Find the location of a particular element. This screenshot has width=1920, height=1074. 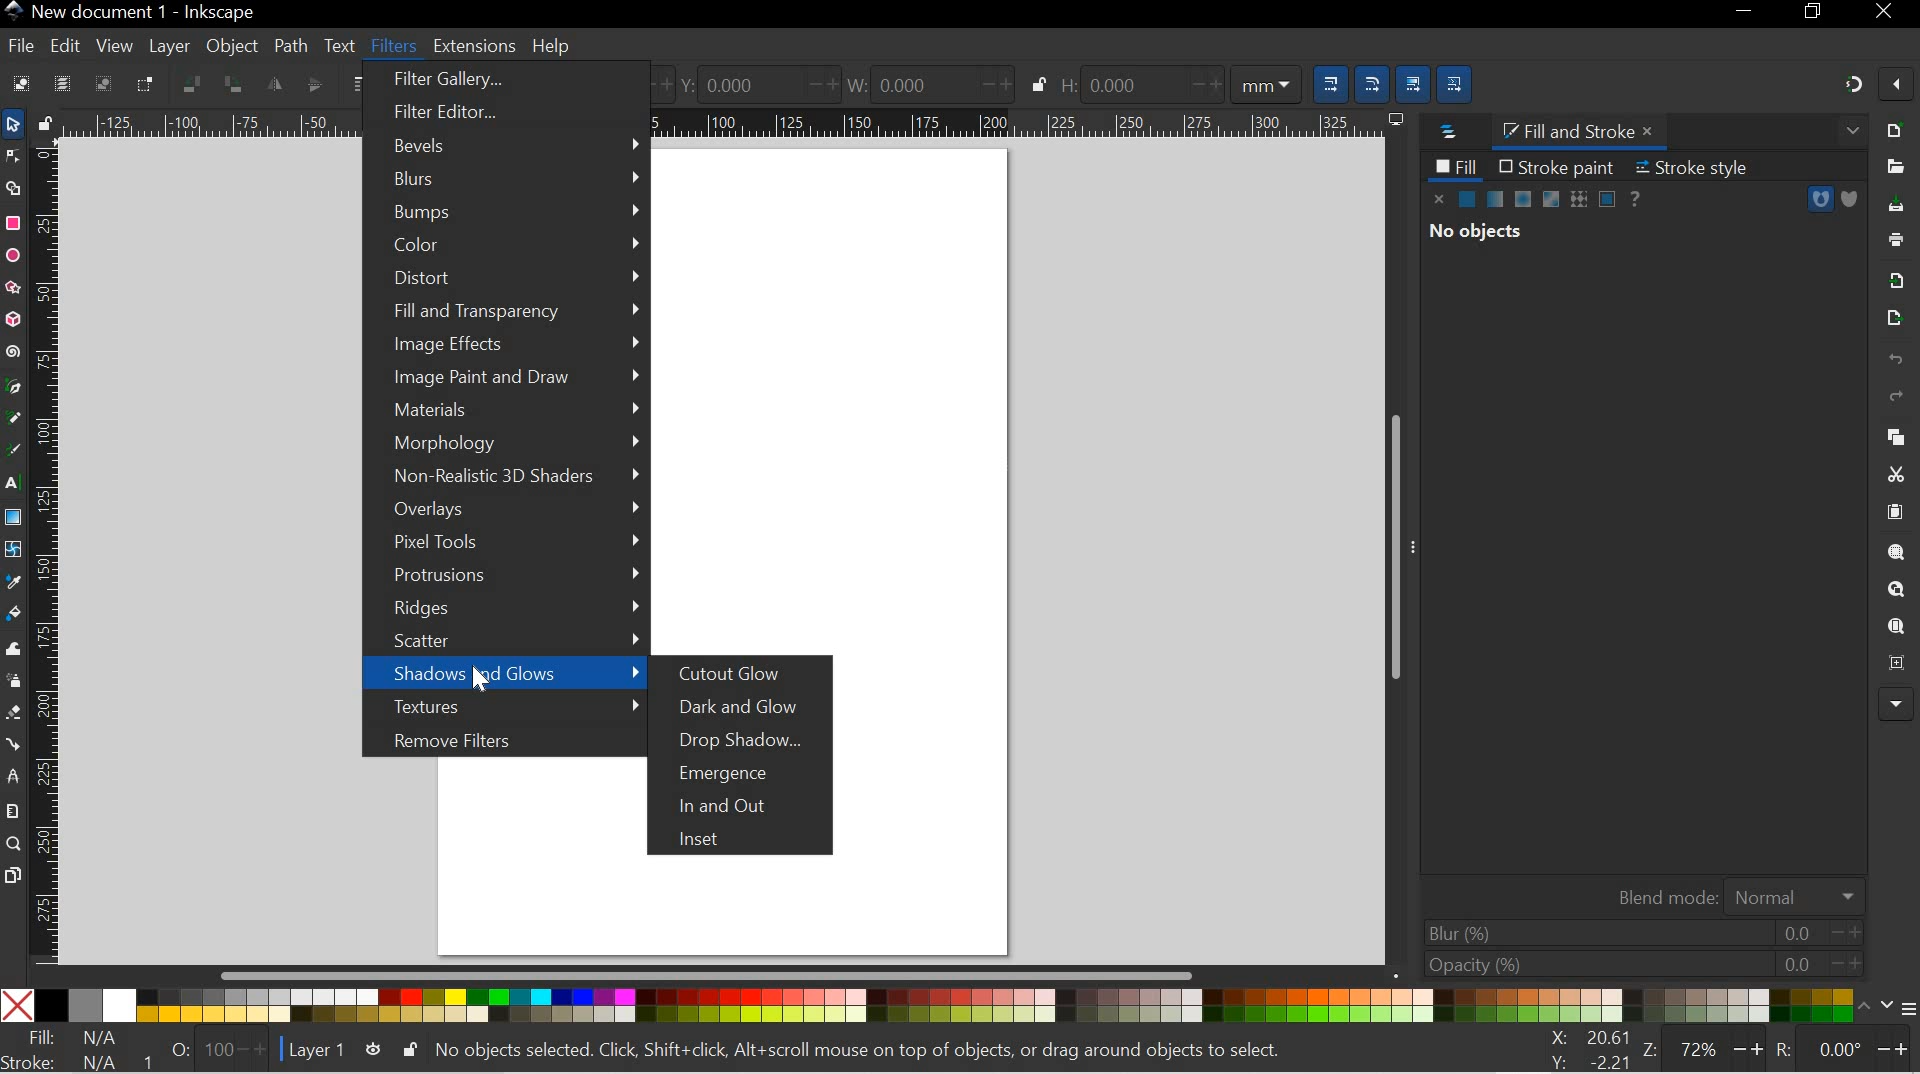

NON-REALISTIC 3D SHADERS is located at coordinates (503, 478).